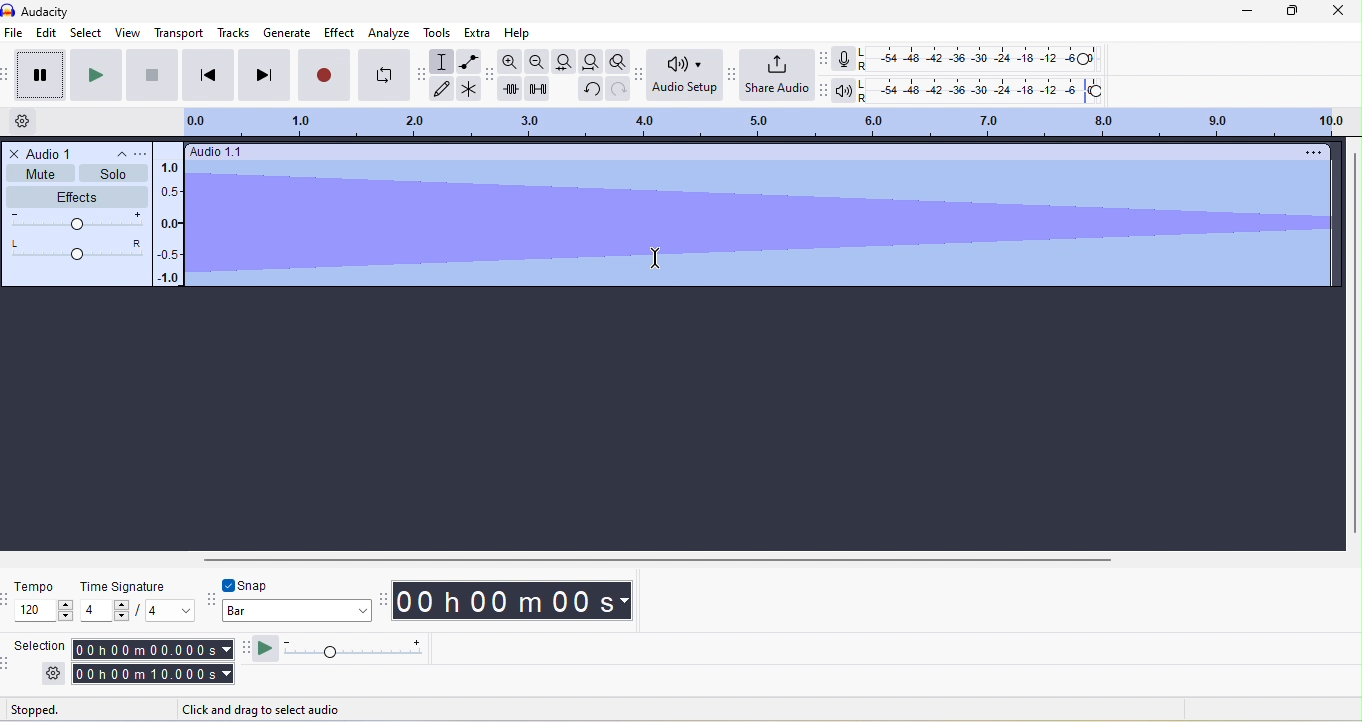  I want to click on recording level, so click(978, 57).